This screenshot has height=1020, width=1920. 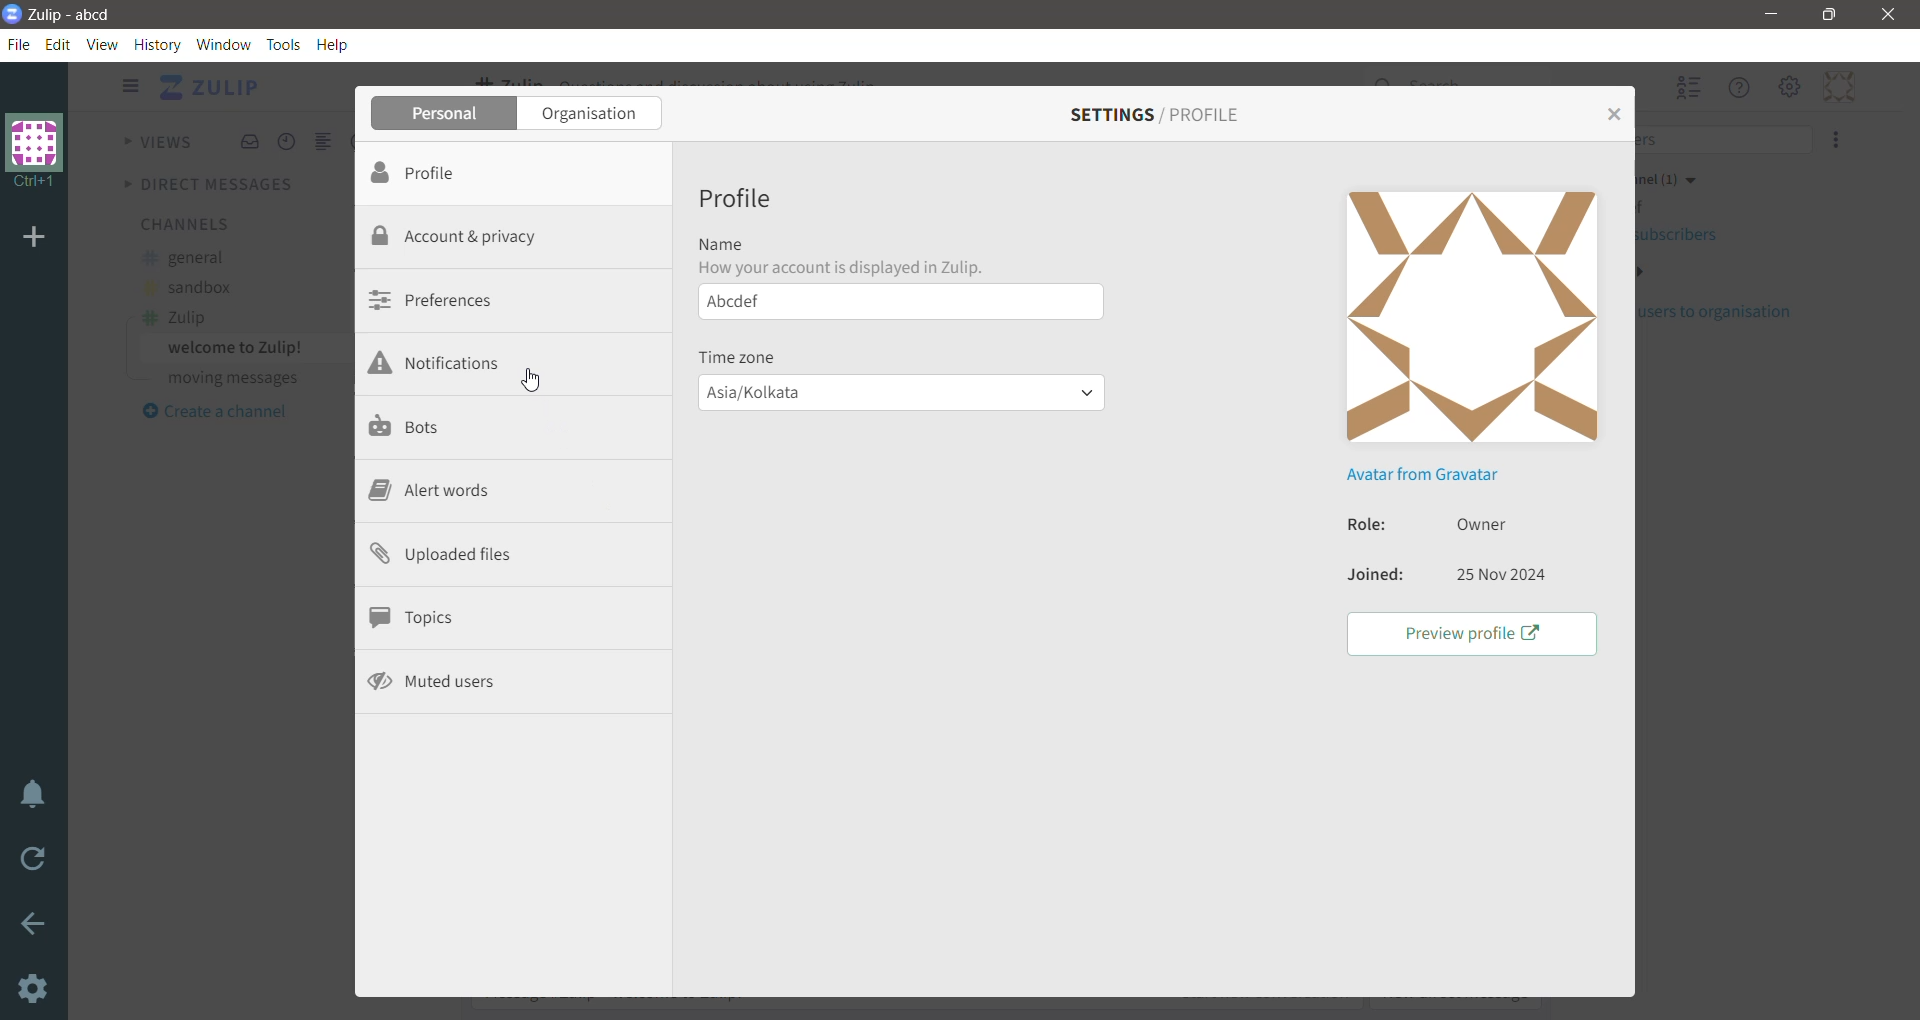 I want to click on Notifications, so click(x=435, y=365).